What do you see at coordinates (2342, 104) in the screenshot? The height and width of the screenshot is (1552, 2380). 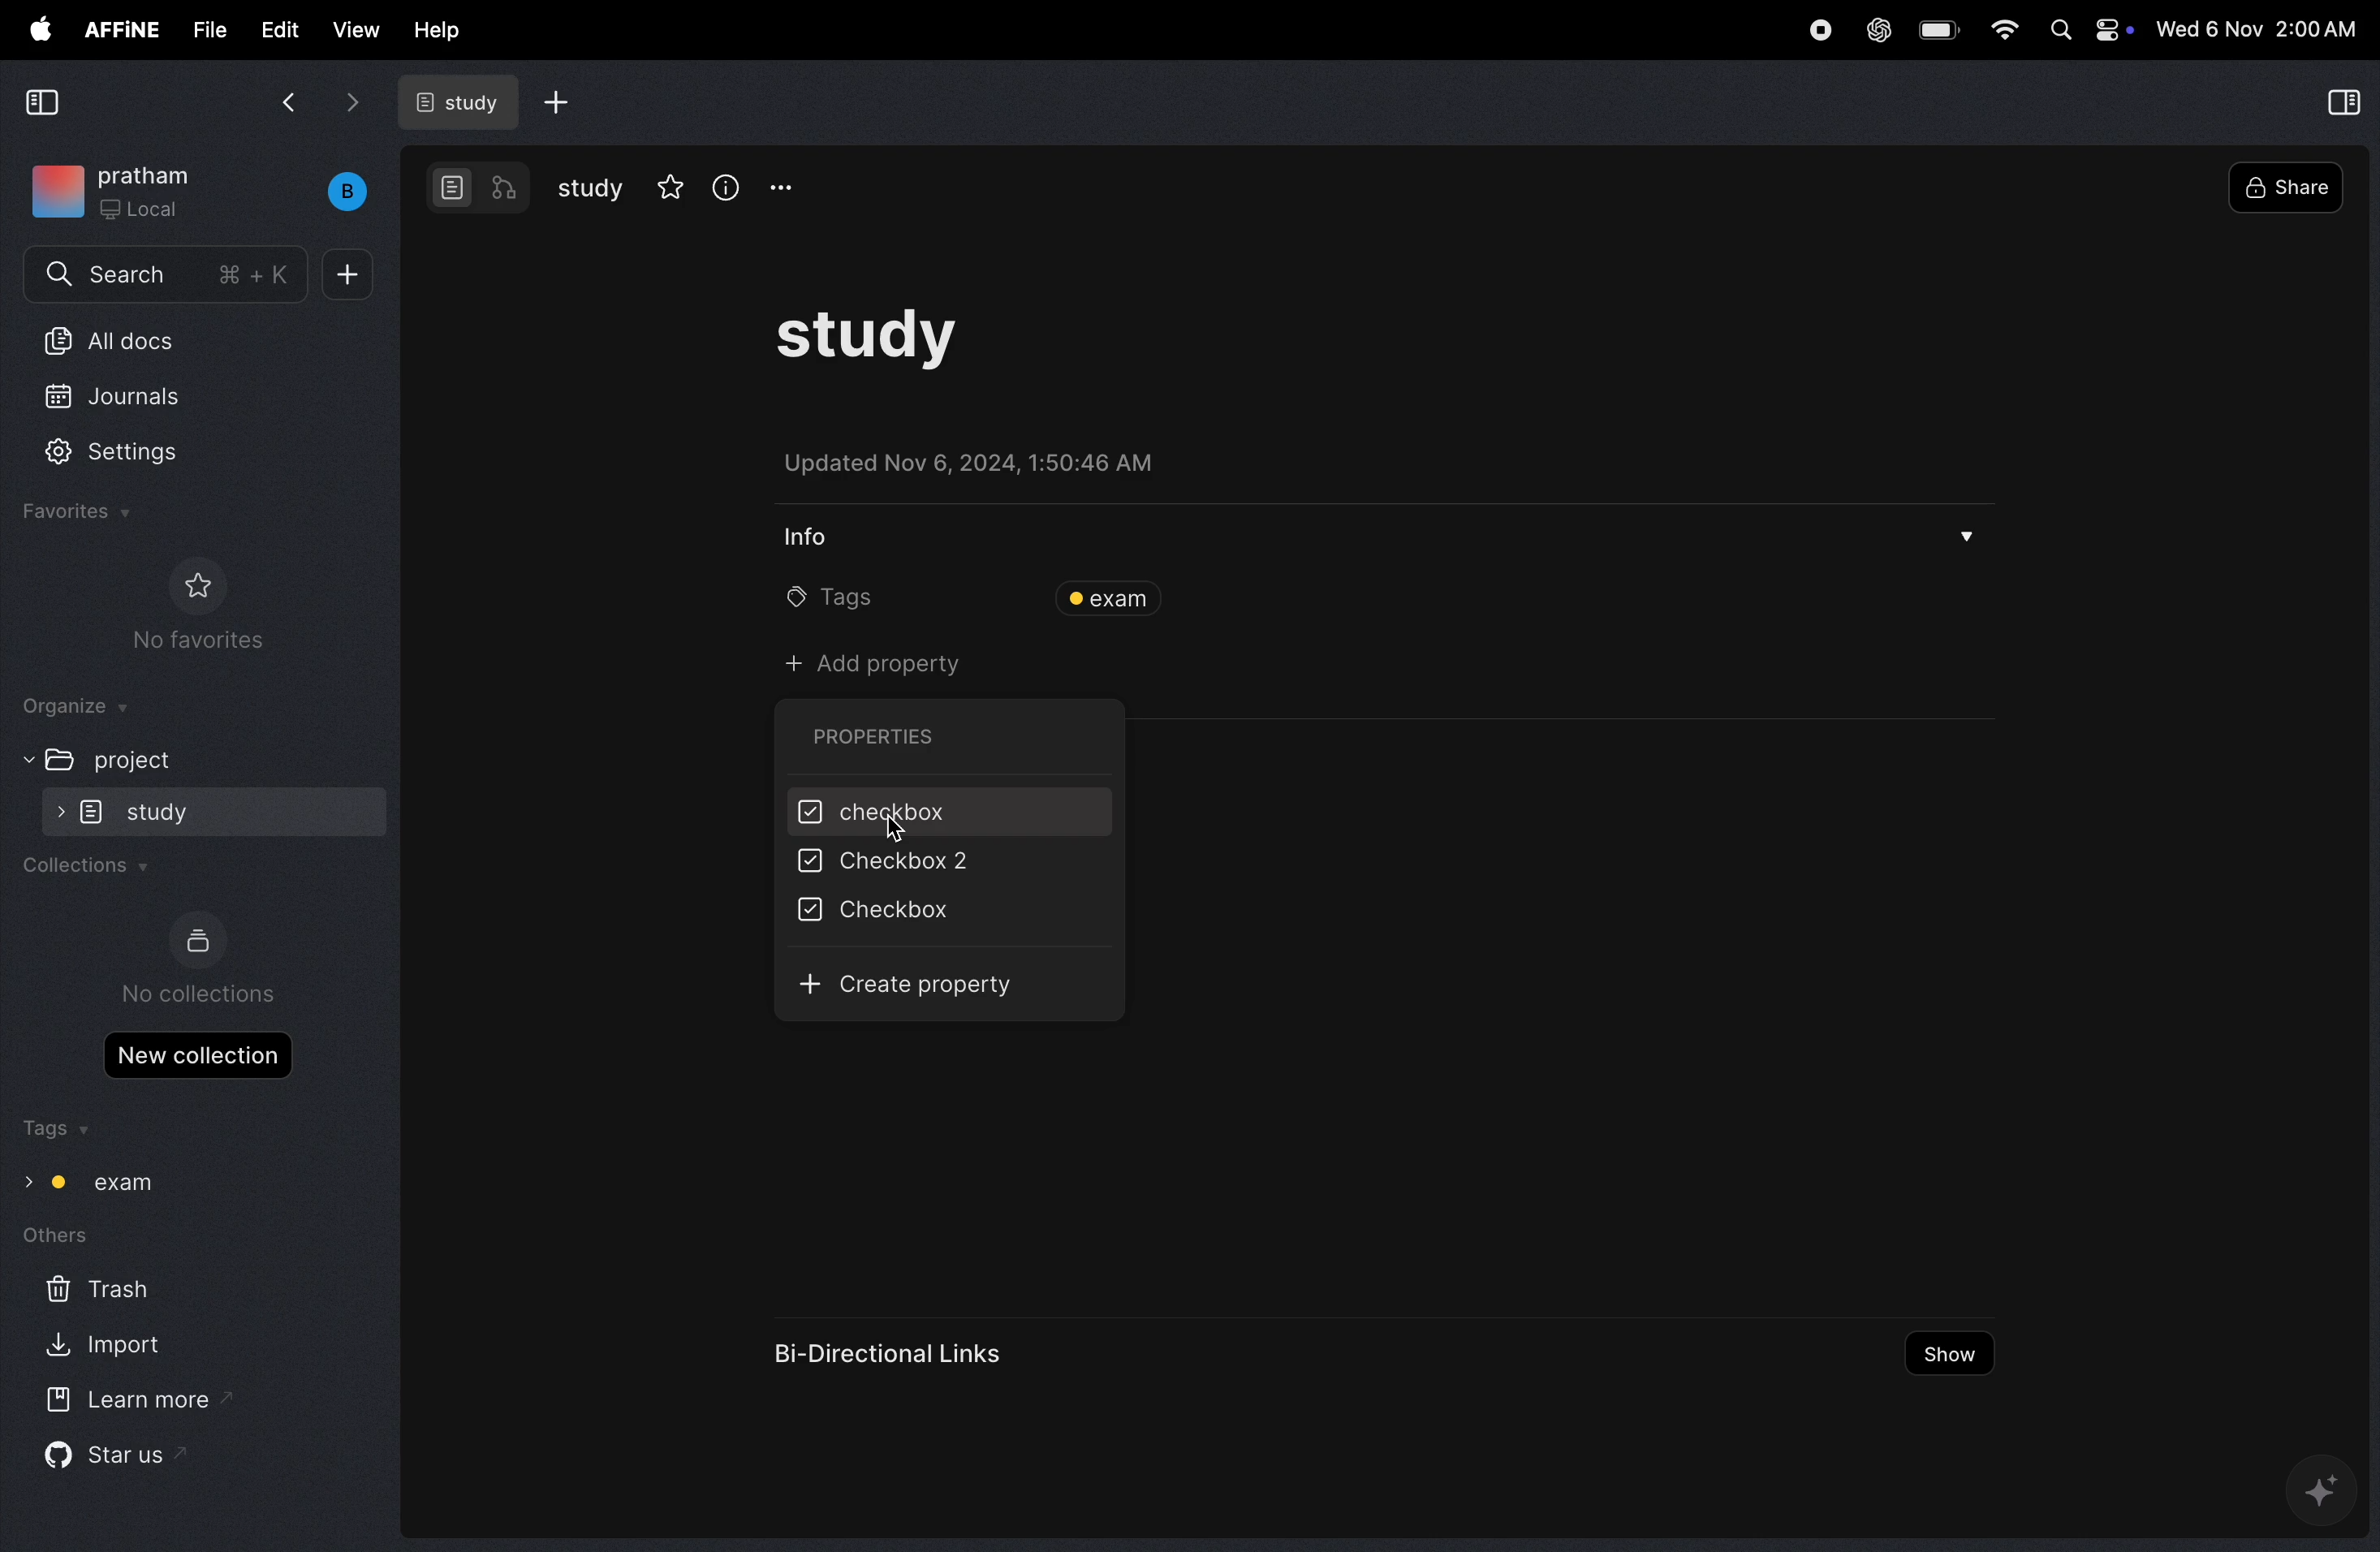 I see `collapse view` at bounding box center [2342, 104].